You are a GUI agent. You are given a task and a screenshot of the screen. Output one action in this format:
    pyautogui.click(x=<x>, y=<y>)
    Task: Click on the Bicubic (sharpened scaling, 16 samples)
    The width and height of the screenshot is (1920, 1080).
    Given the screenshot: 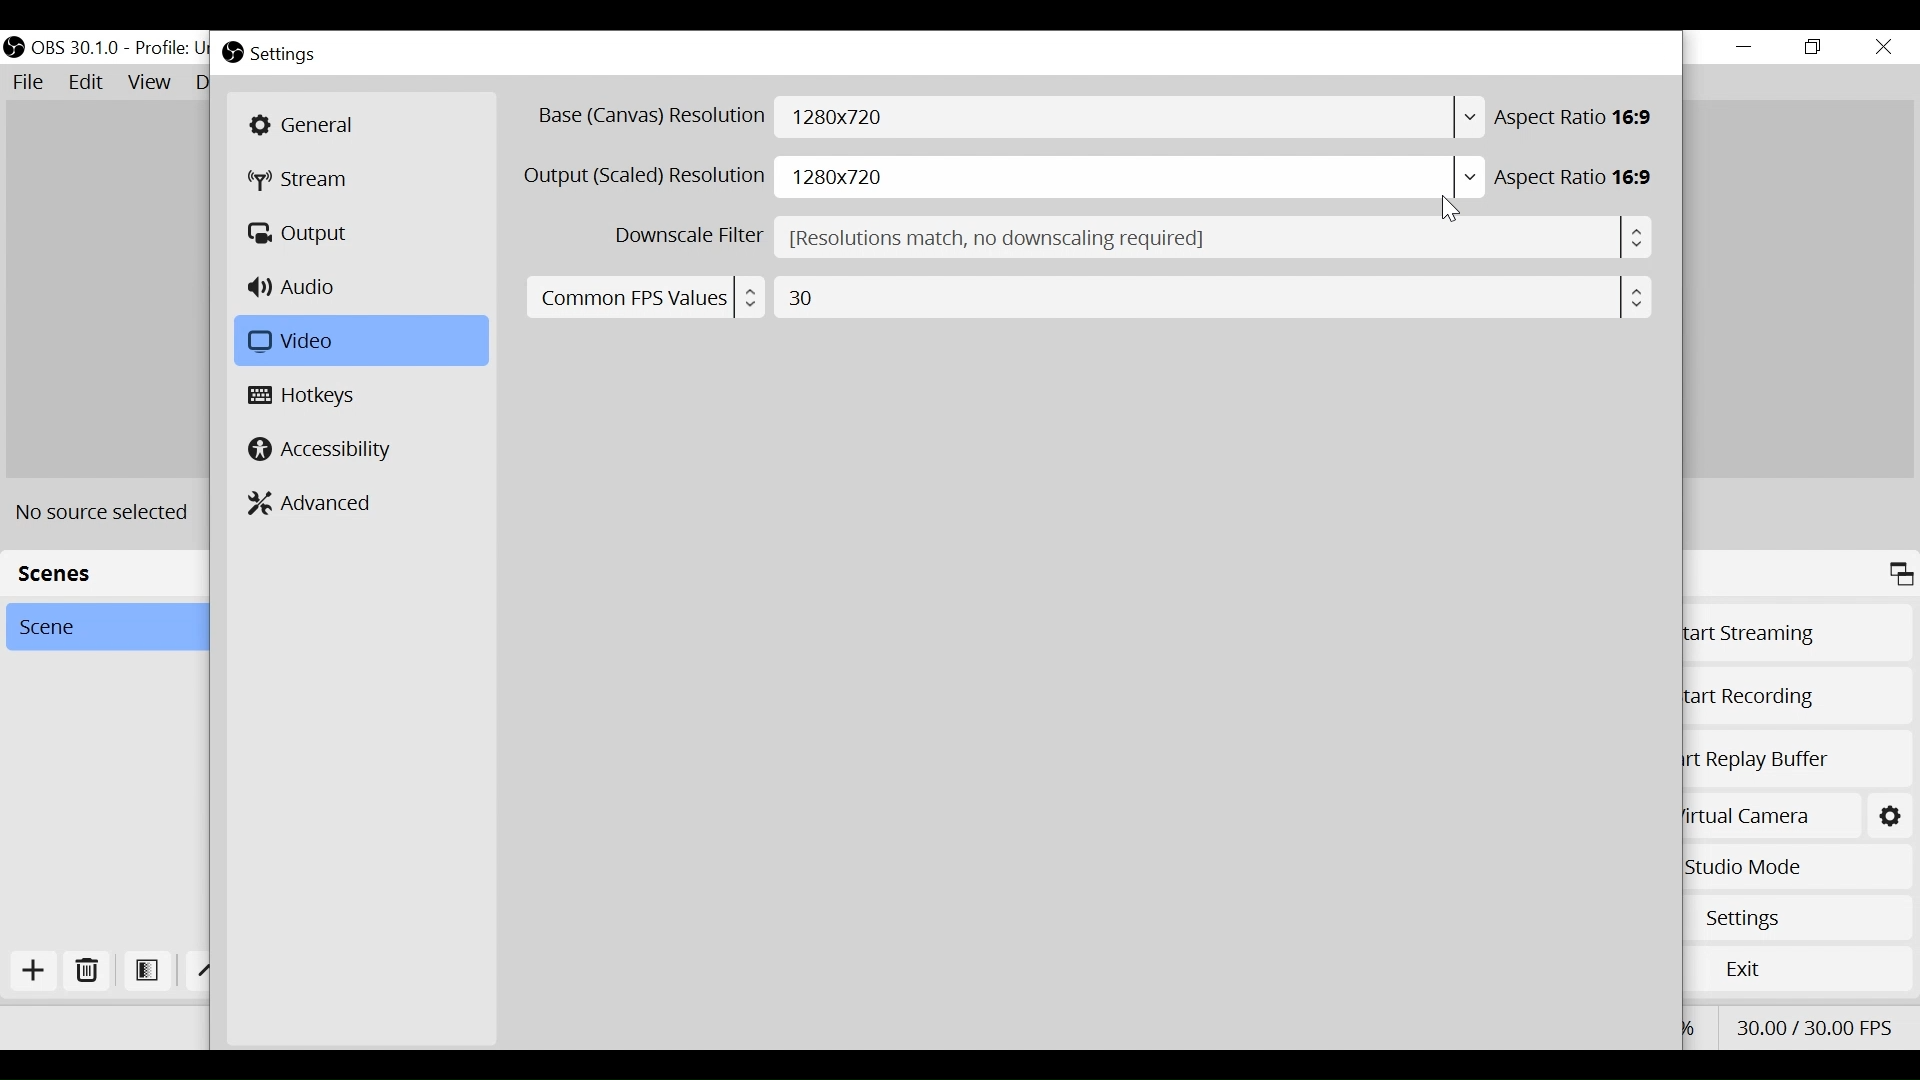 What is the action you would take?
    pyautogui.click(x=1216, y=238)
    